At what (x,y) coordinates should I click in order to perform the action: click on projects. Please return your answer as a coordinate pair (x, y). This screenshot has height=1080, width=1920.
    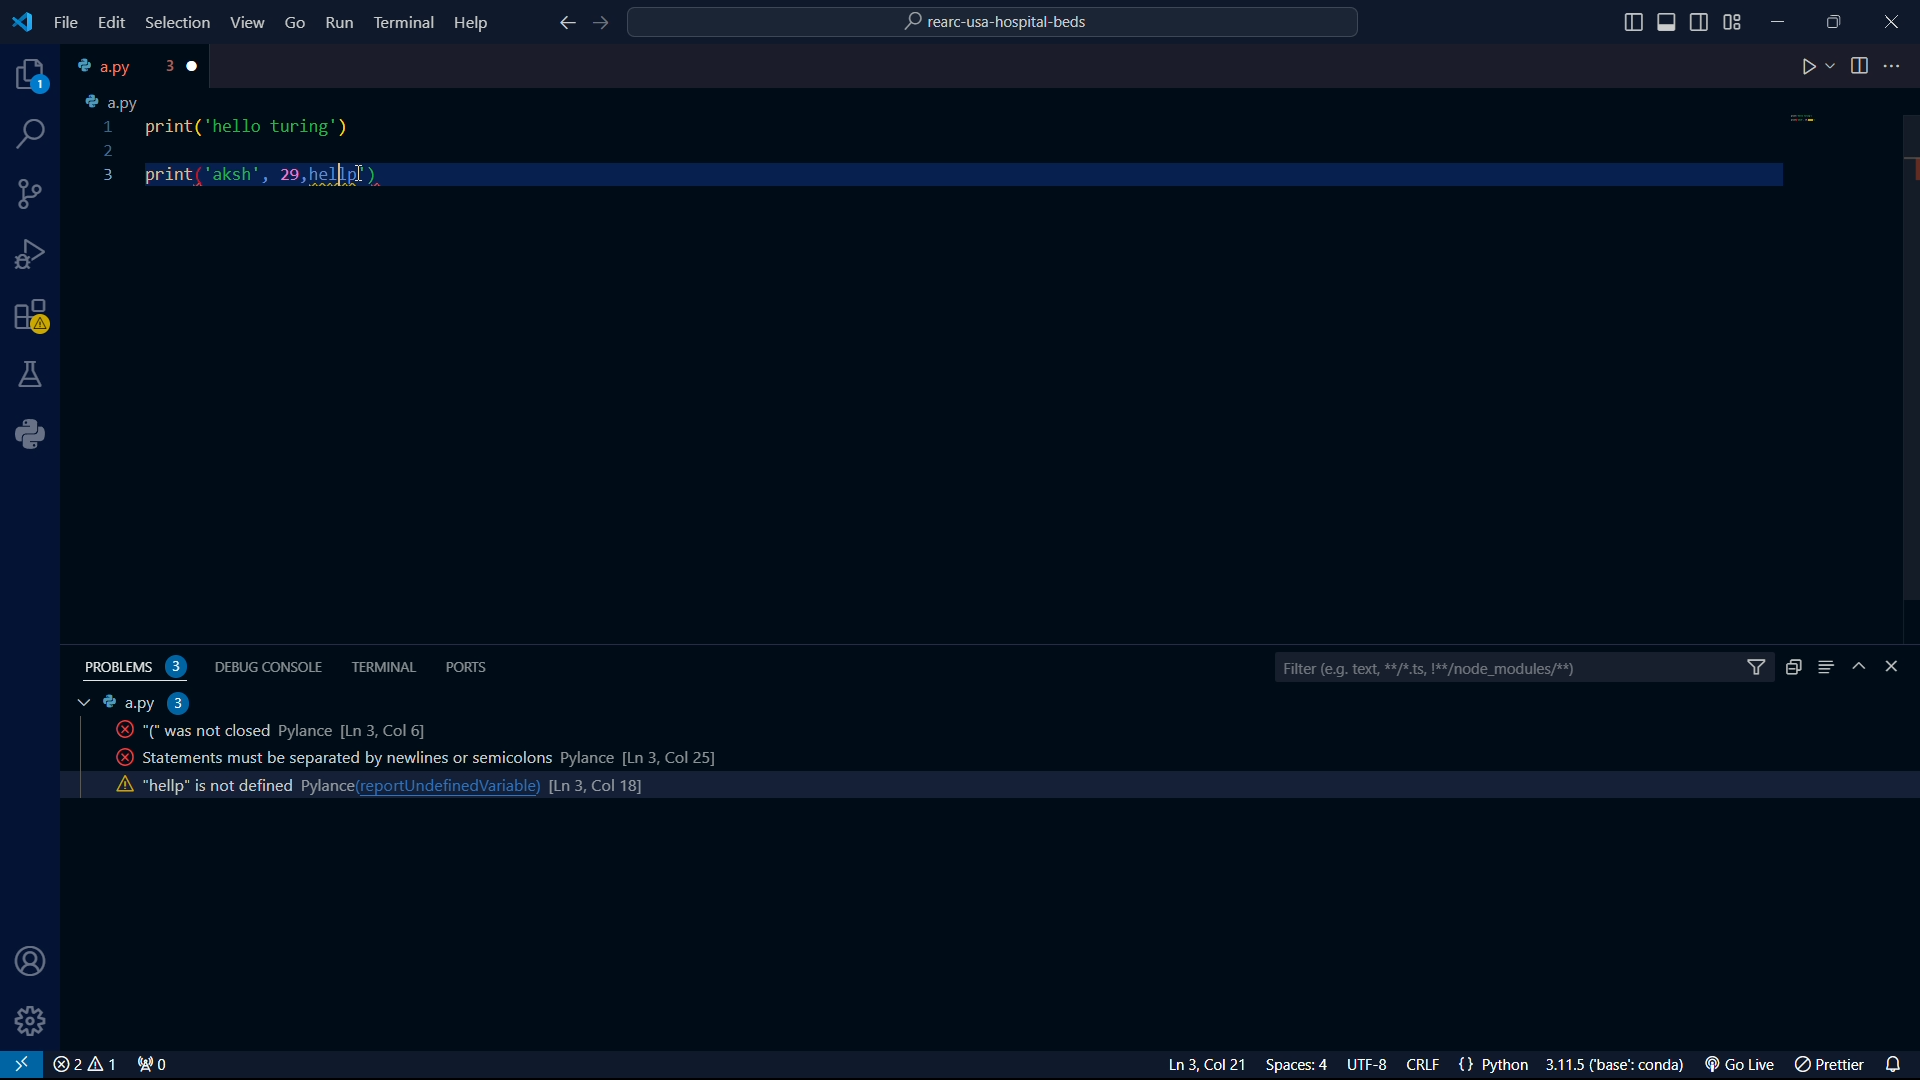
    Looking at the image, I should click on (26, 76).